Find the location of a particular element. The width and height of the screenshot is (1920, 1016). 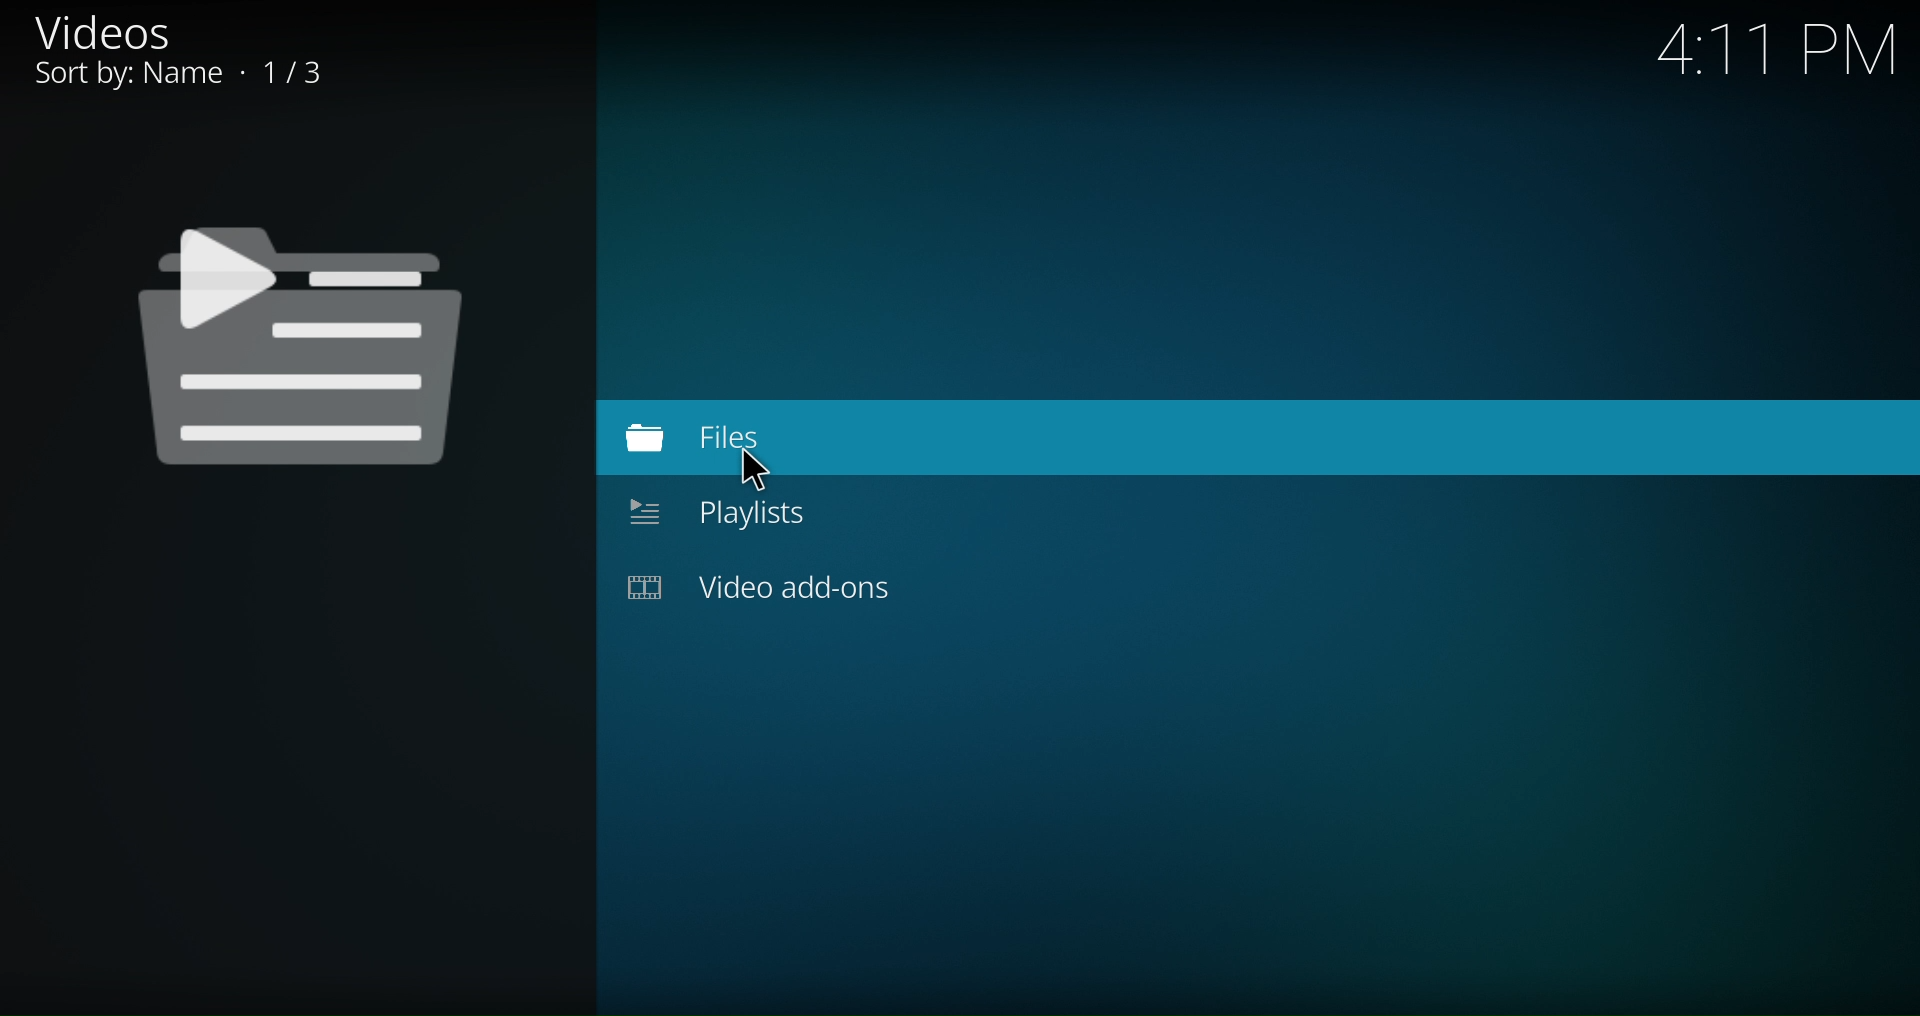

Pointer cursor is located at coordinates (767, 472).